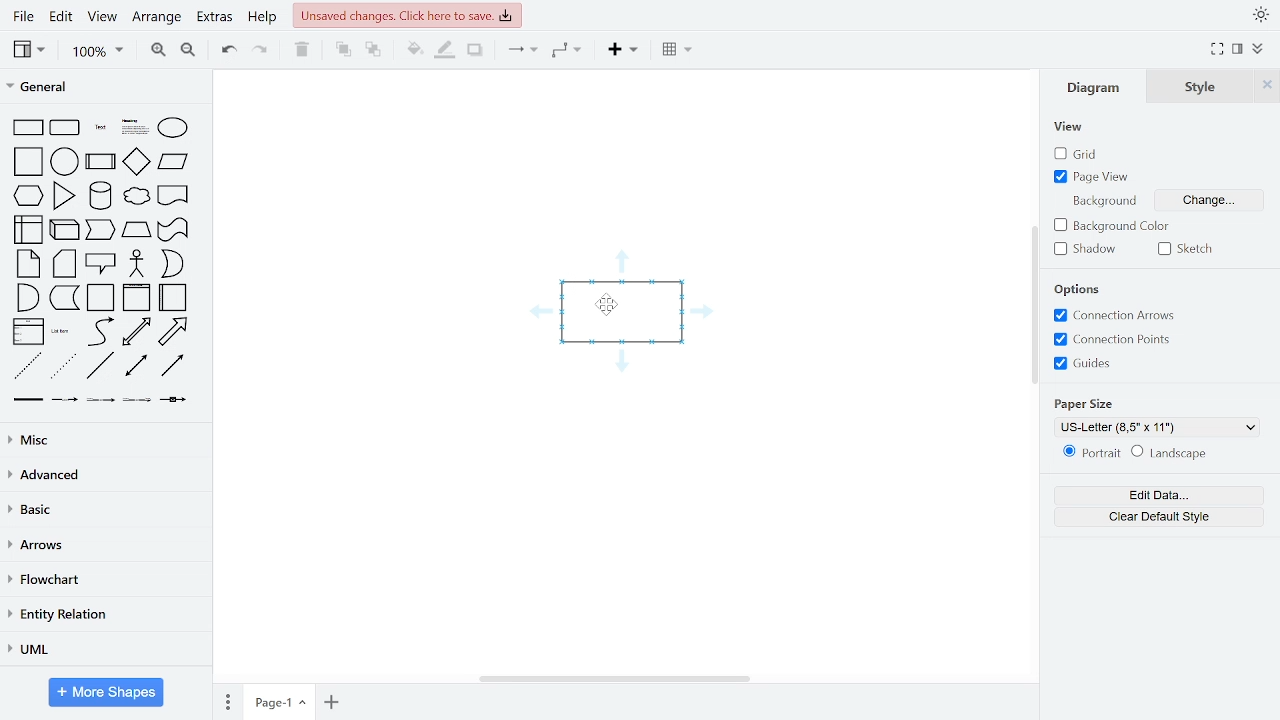  I want to click on circle, so click(65, 160).